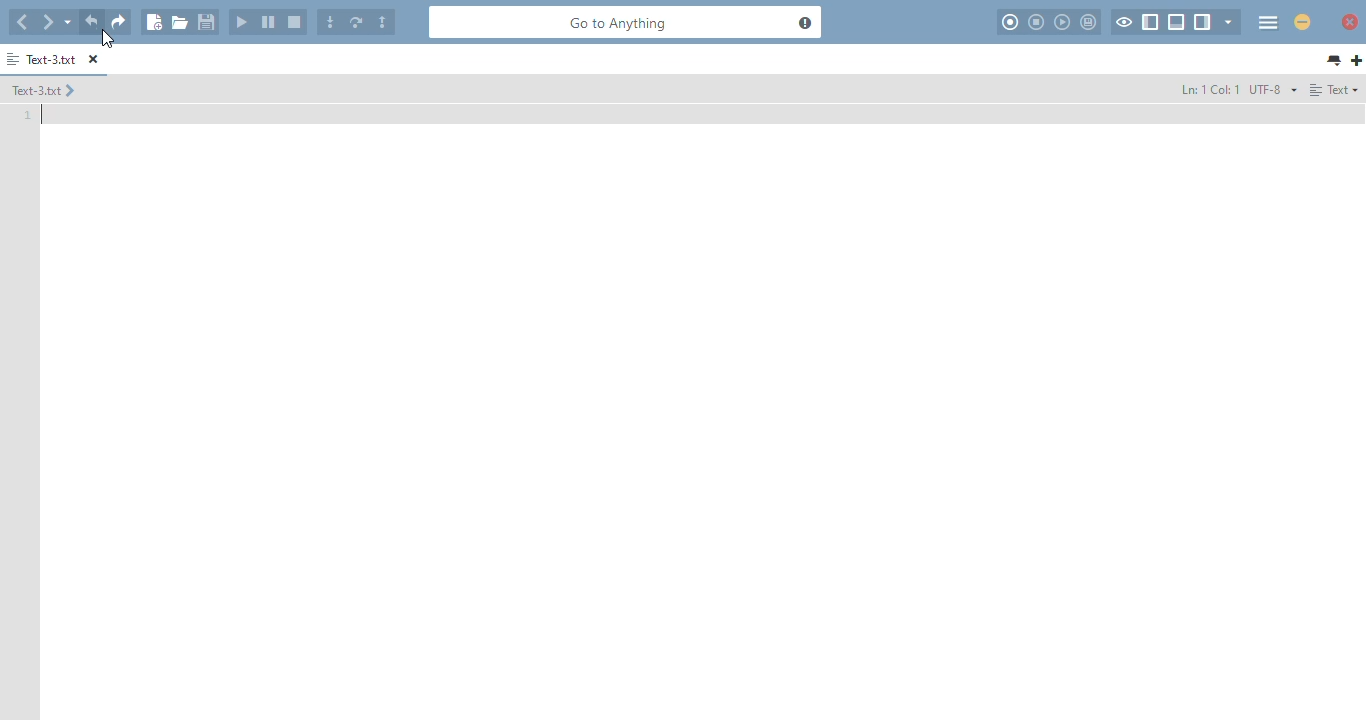  What do you see at coordinates (180, 23) in the screenshot?
I see `open file` at bounding box center [180, 23].